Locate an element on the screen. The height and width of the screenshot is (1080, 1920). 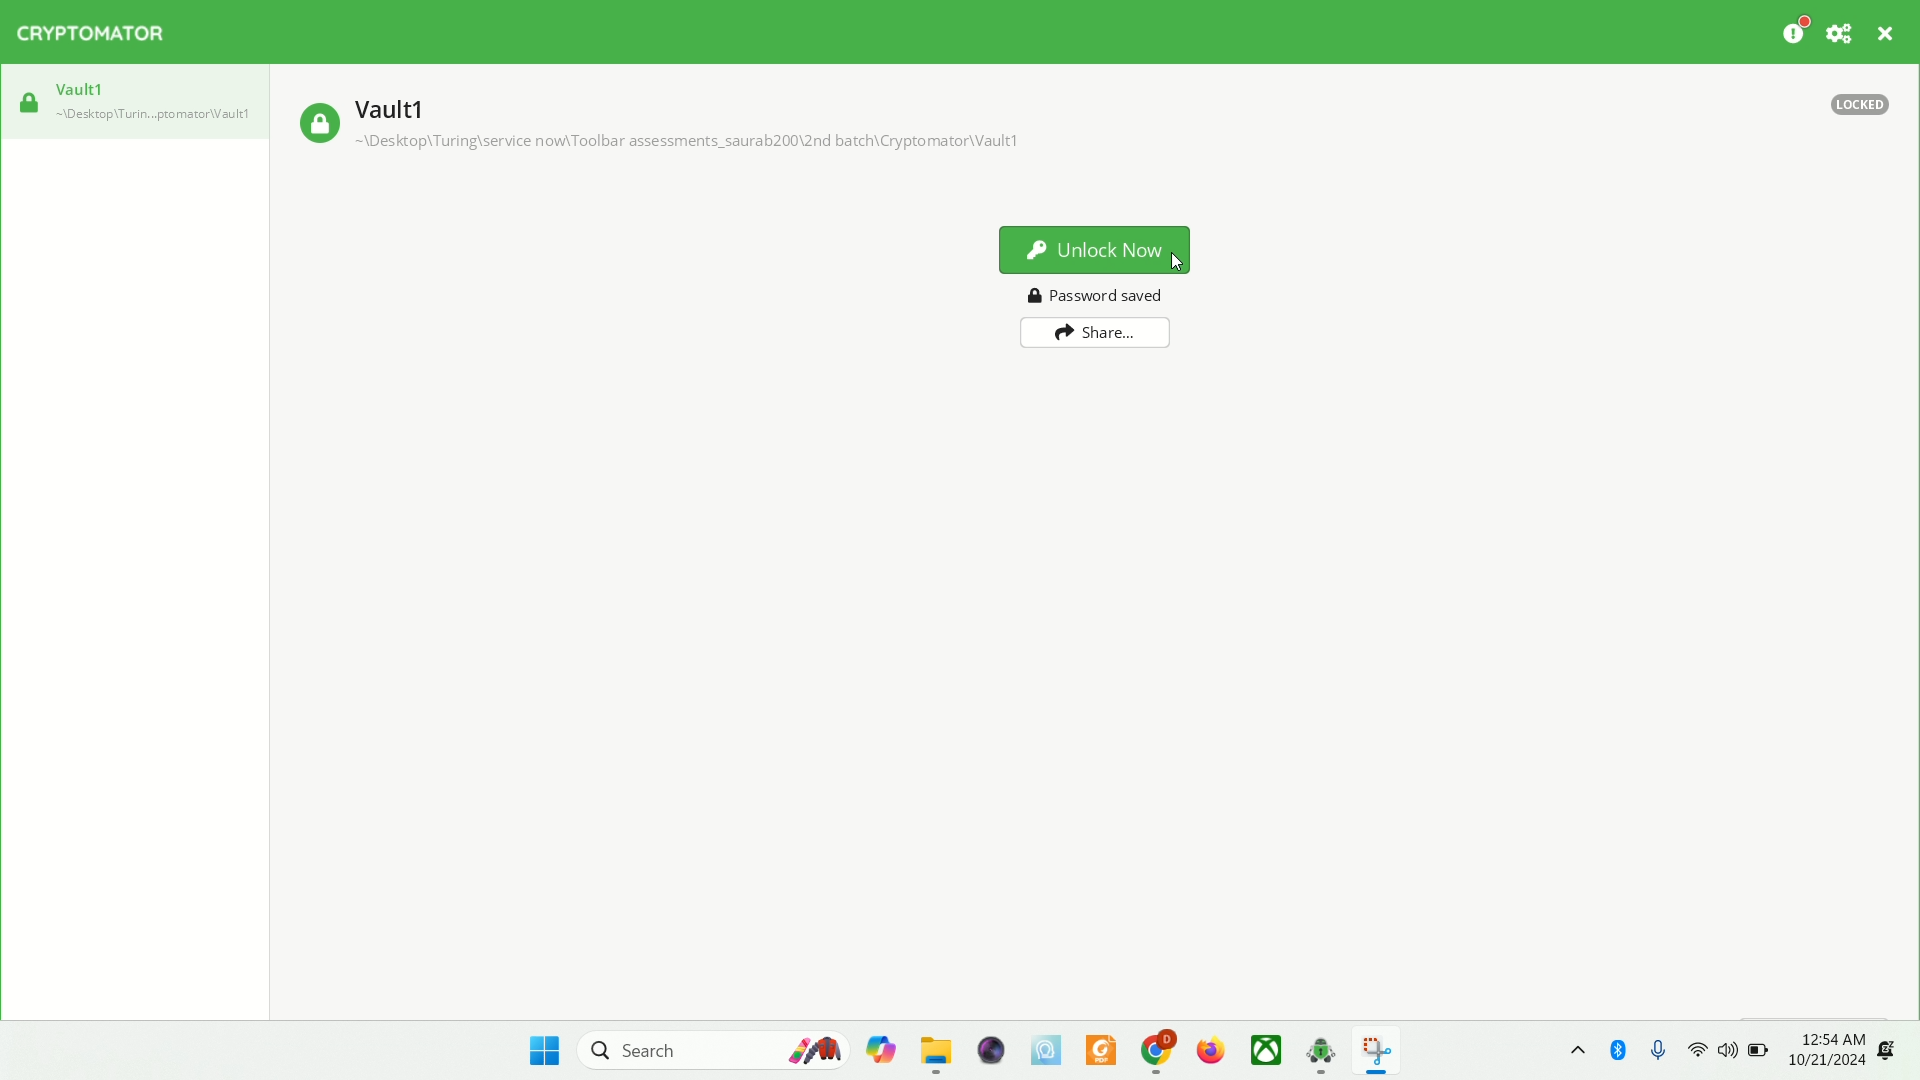
show hidden icons is located at coordinates (1579, 1047).